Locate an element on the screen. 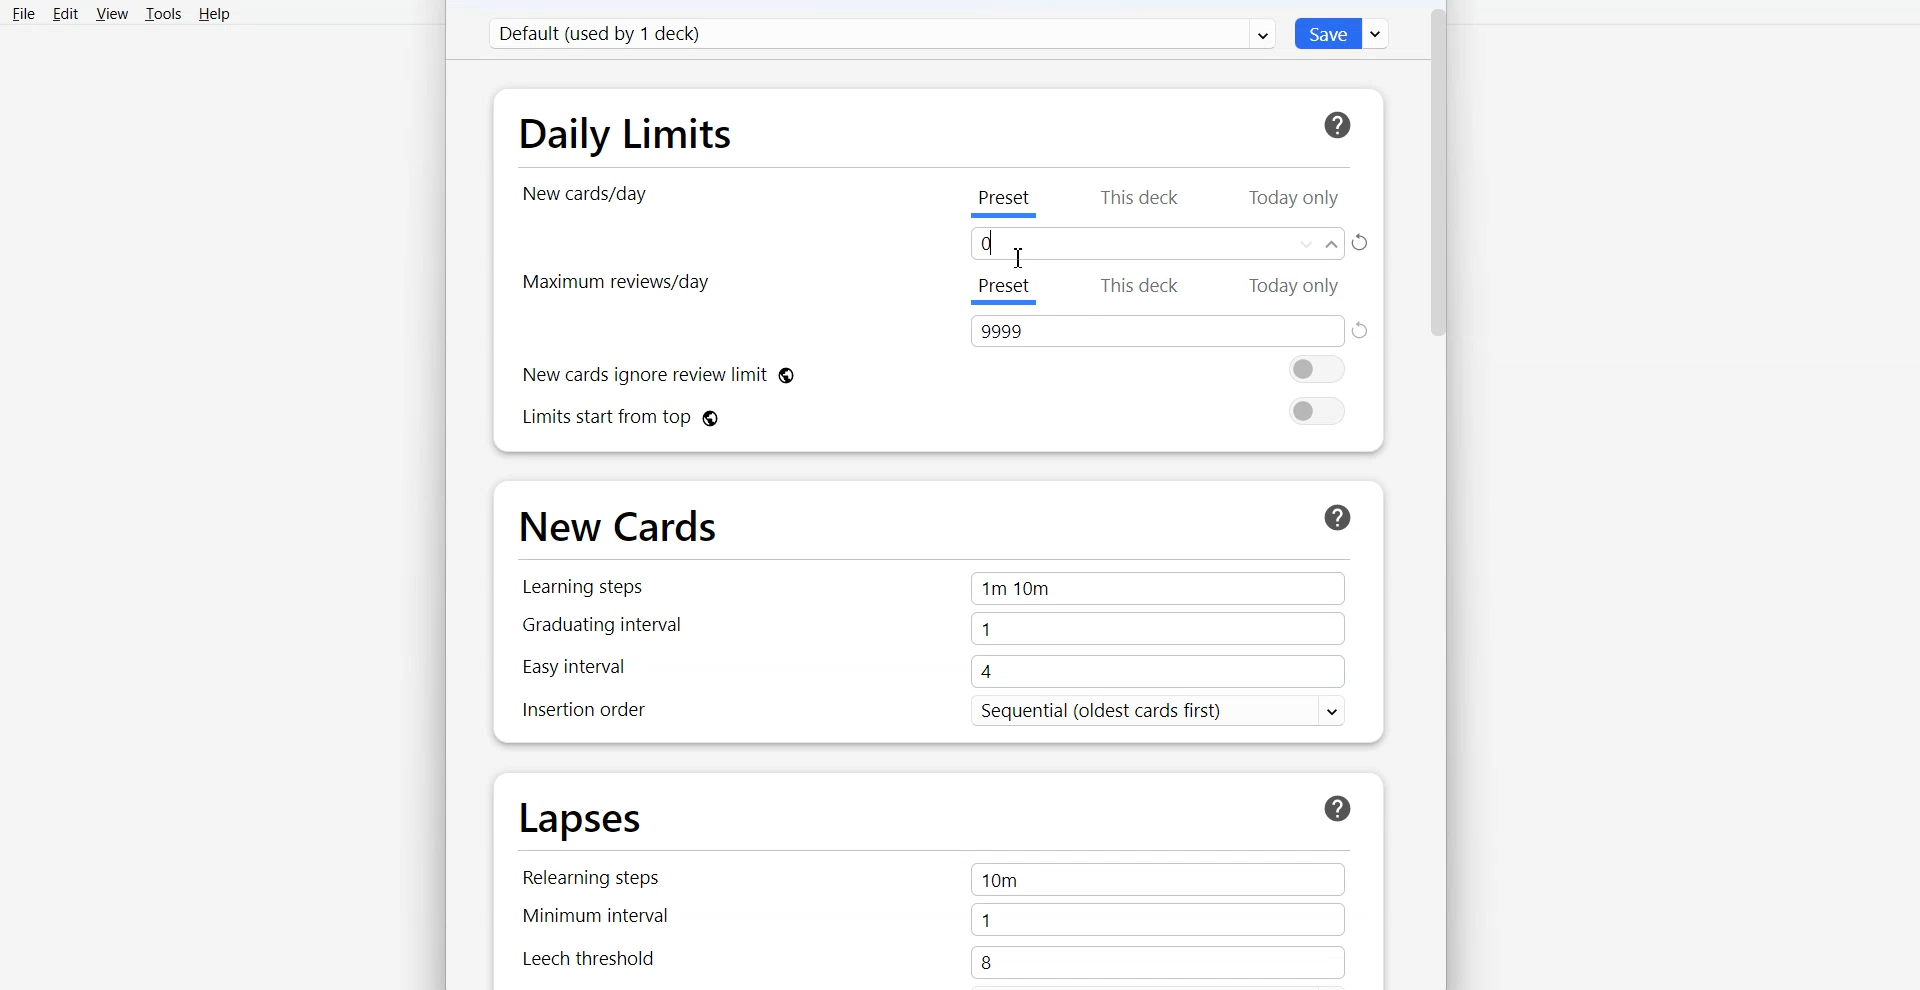 This screenshot has width=1920, height=990. Edit is located at coordinates (65, 13).